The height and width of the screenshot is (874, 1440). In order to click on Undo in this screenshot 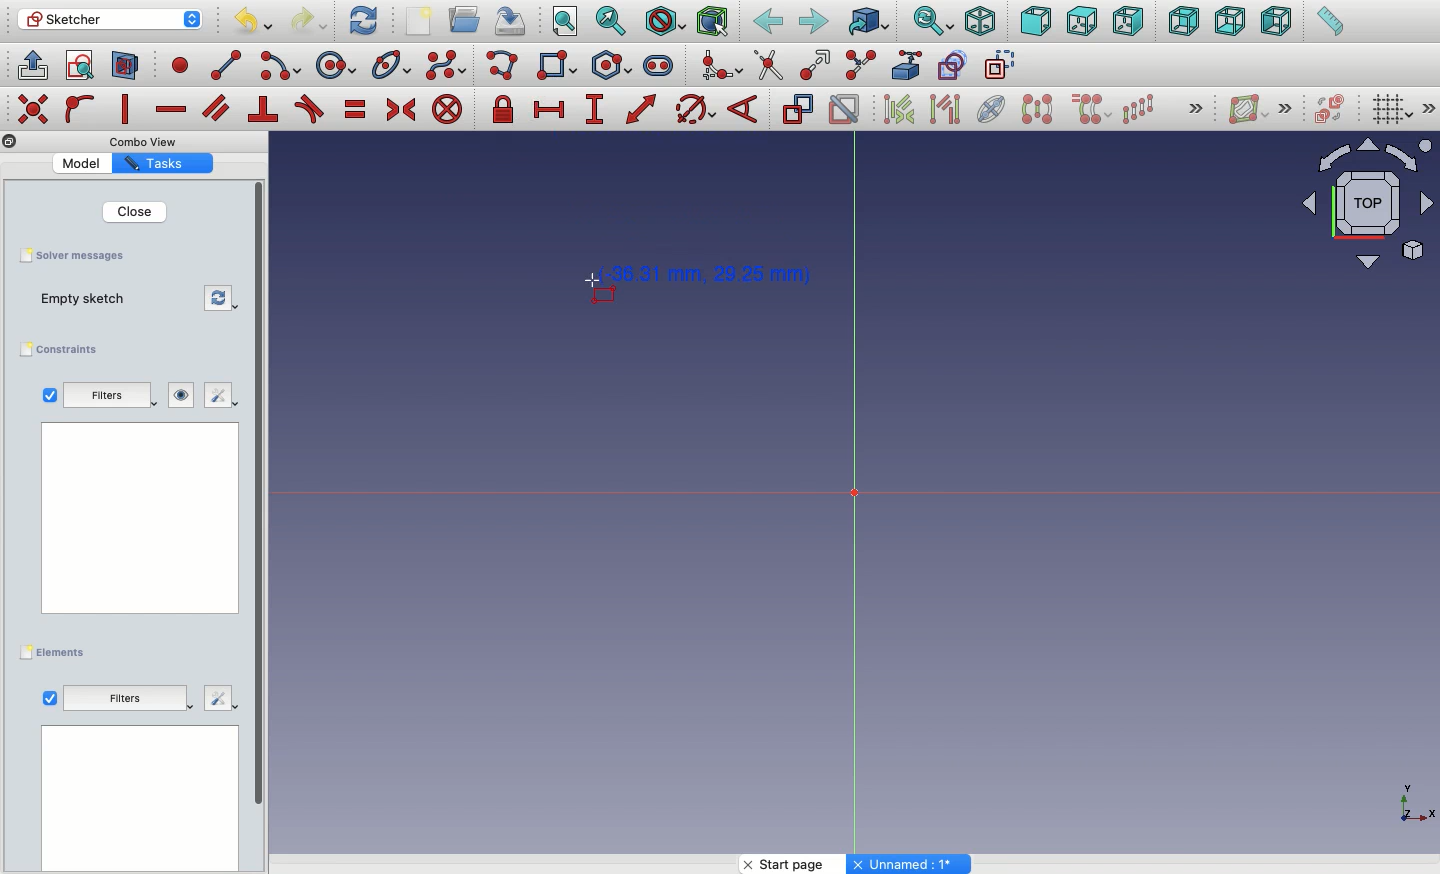, I will do `click(256, 24)`.